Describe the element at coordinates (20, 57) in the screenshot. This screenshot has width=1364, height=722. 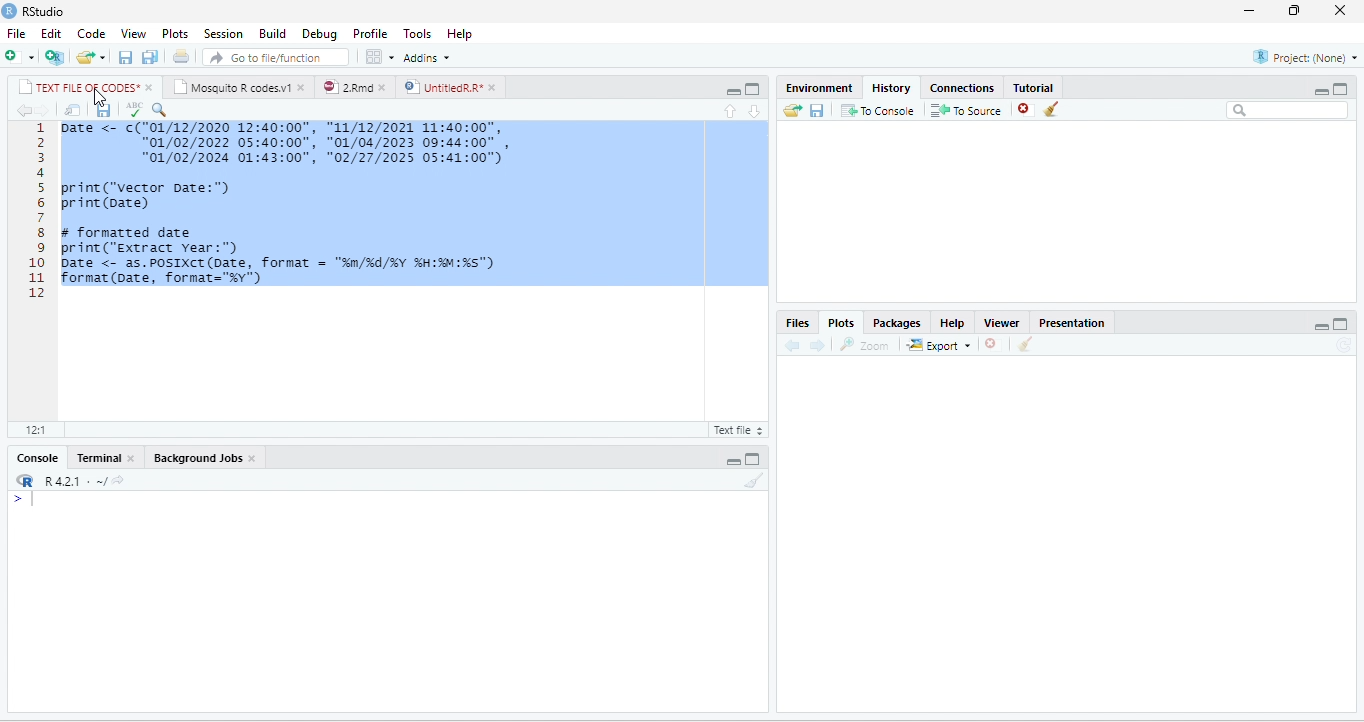
I see `new file` at that location.